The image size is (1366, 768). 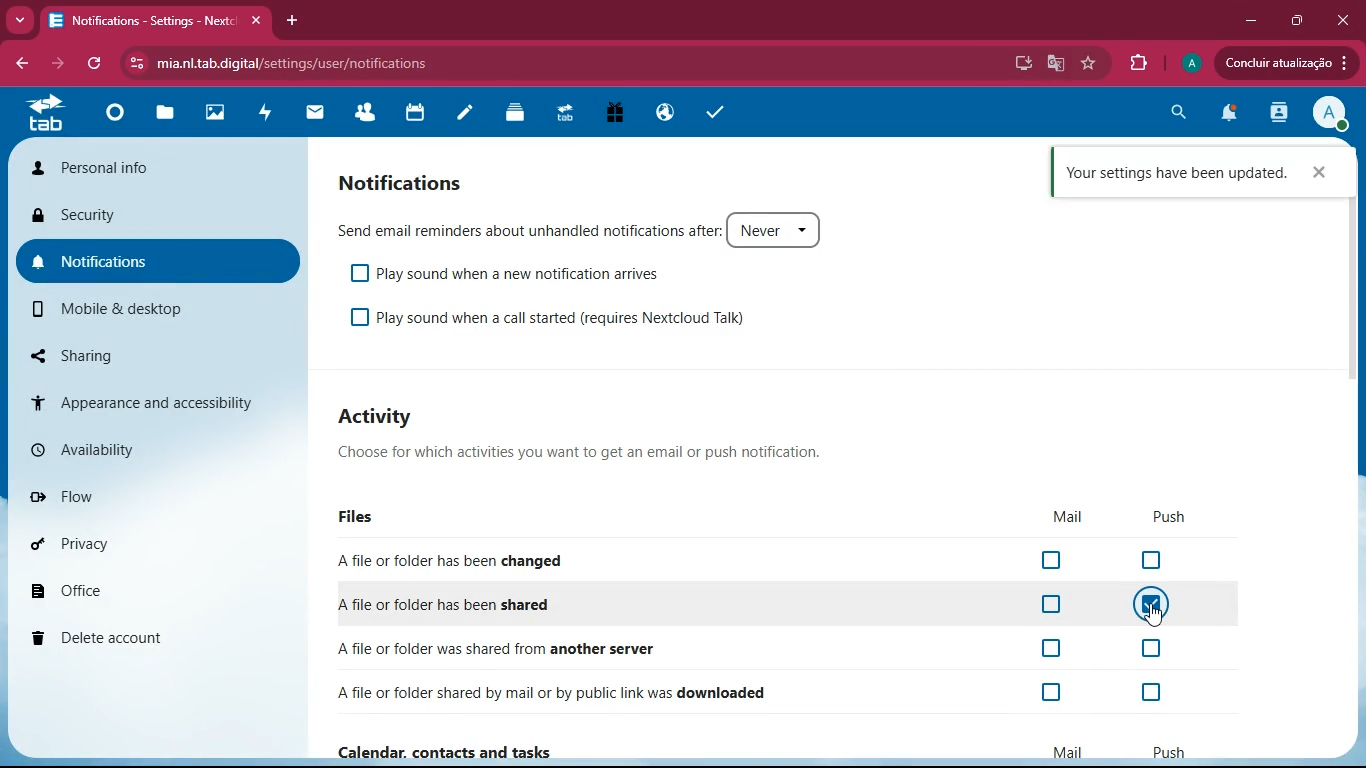 I want to click on desktop, so click(x=1021, y=64).